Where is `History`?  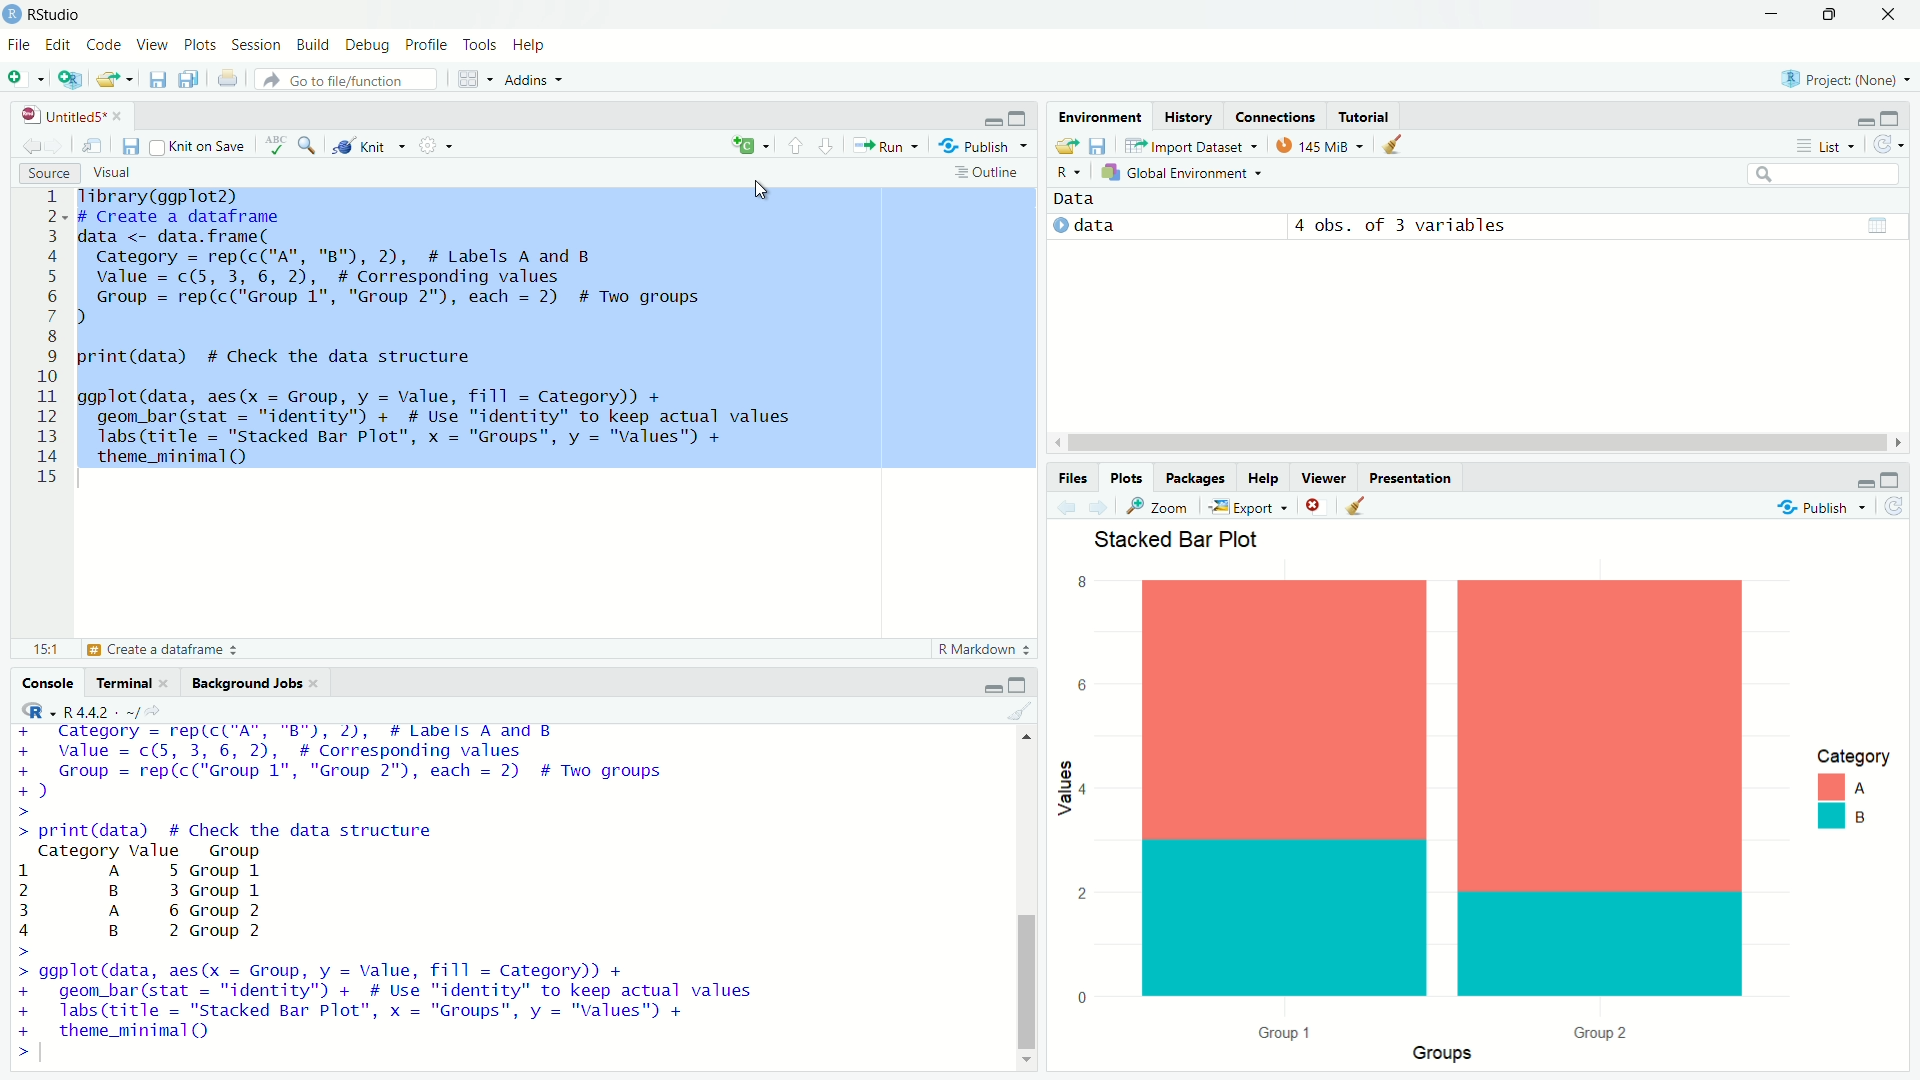
History is located at coordinates (1189, 114).